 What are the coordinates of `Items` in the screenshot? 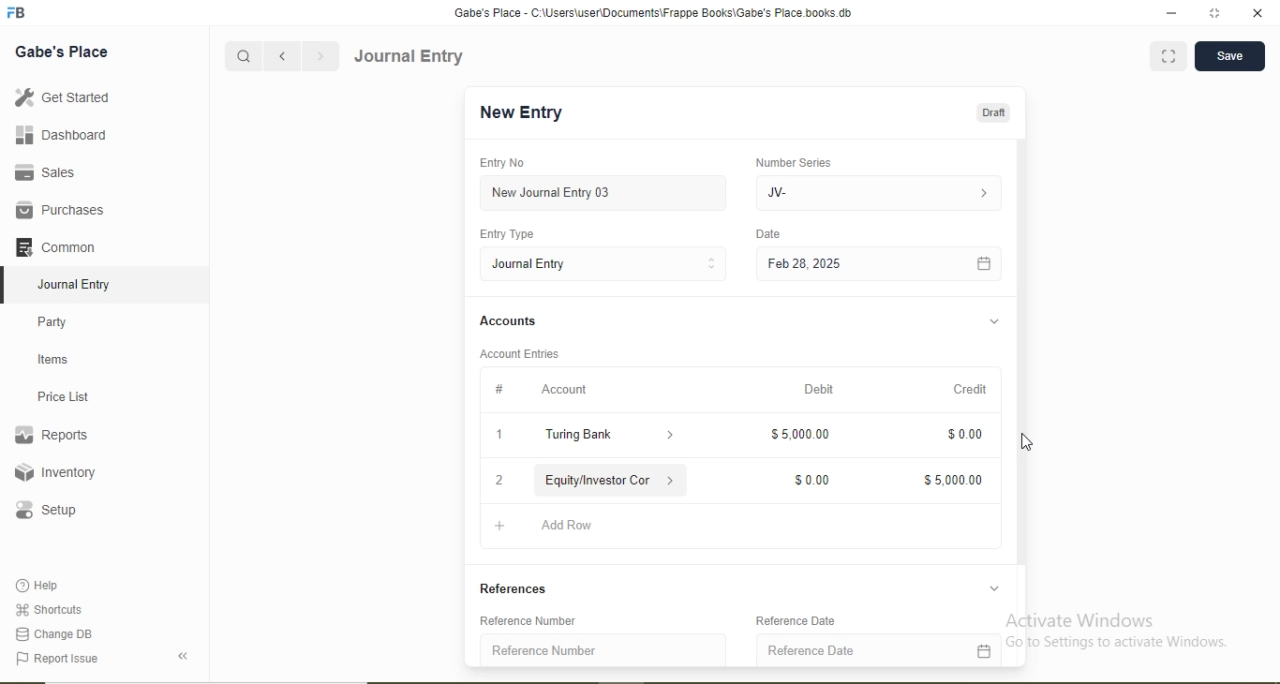 It's located at (53, 359).